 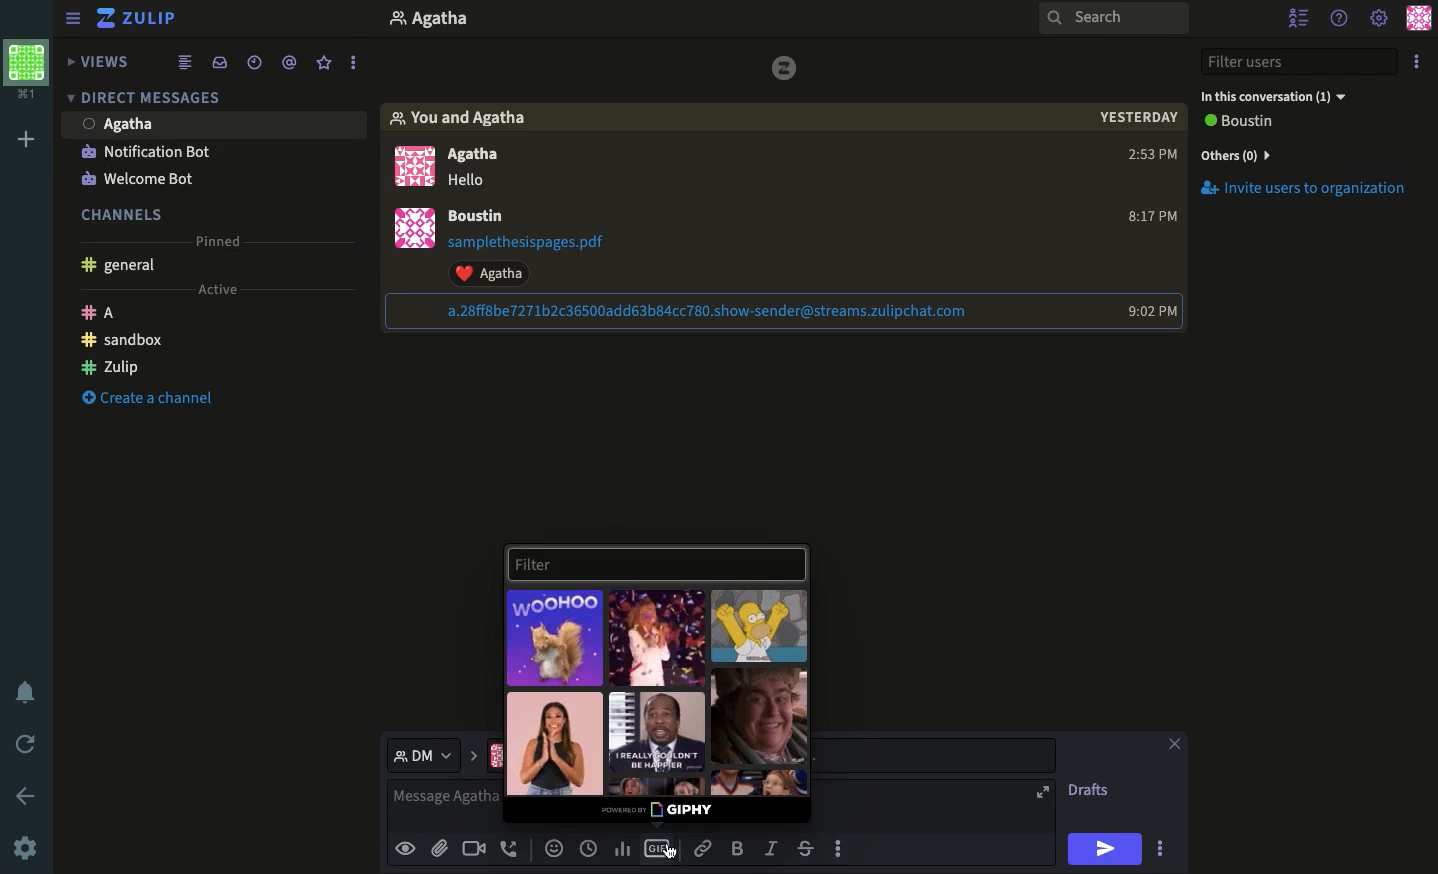 I want to click on cursor, so click(x=674, y=859).